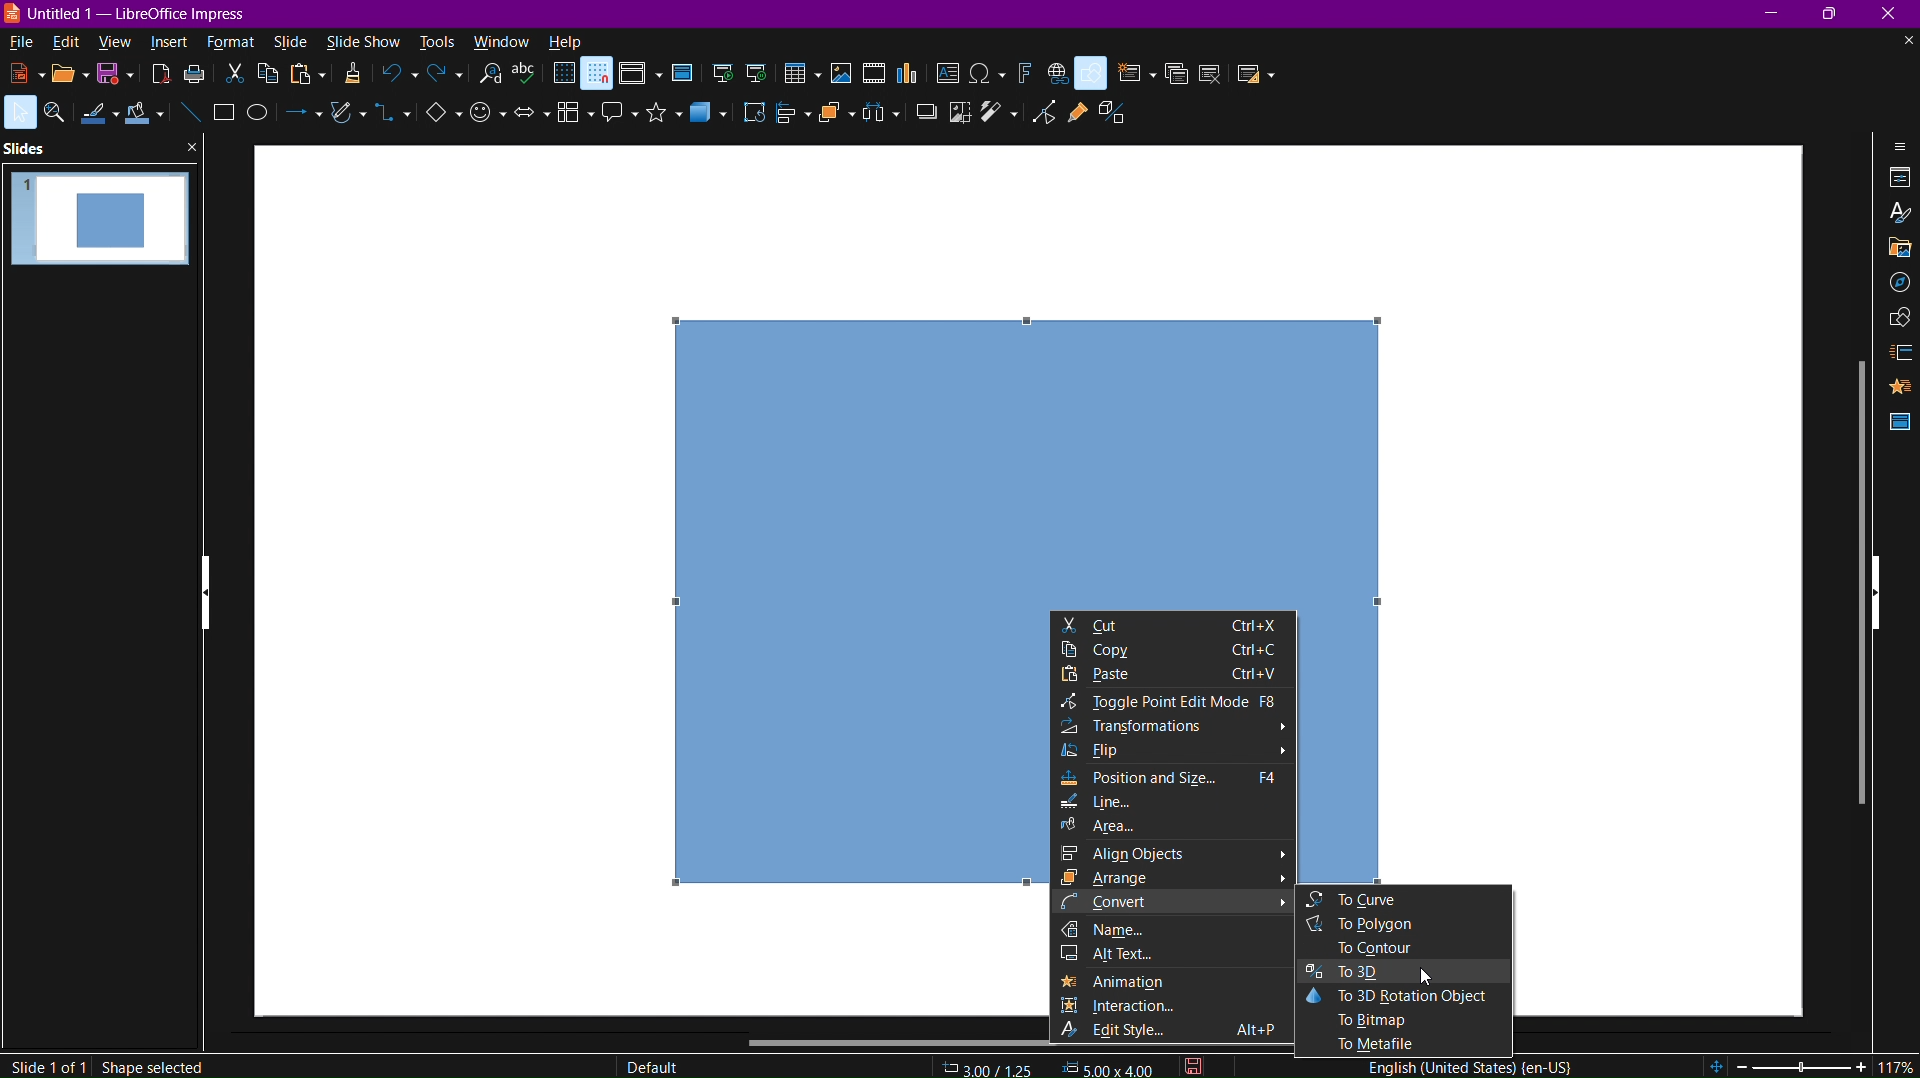  What do you see at coordinates (443, 77) in the screenshot?
I see `Redo` at bounding box center [443, 77].